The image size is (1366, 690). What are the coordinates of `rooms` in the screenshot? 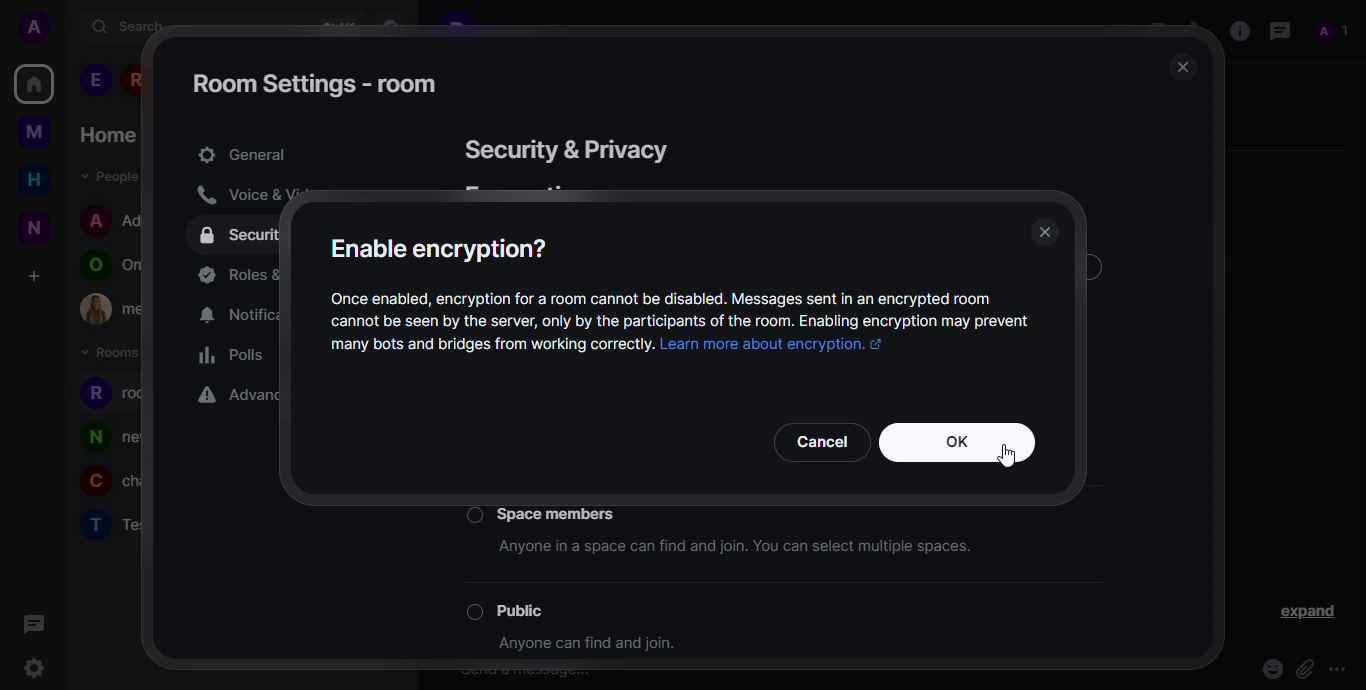 It's located at (113, 353).